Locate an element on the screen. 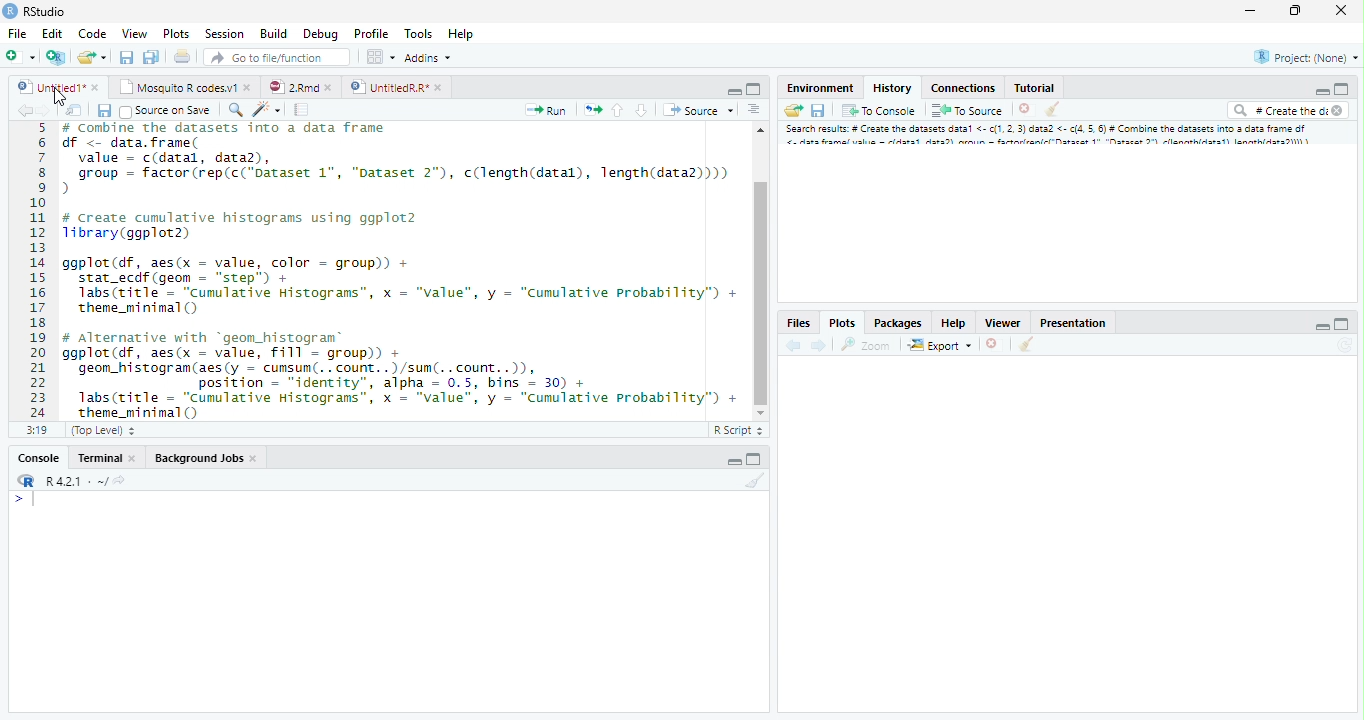  Console is located at coordinates (42, 457).